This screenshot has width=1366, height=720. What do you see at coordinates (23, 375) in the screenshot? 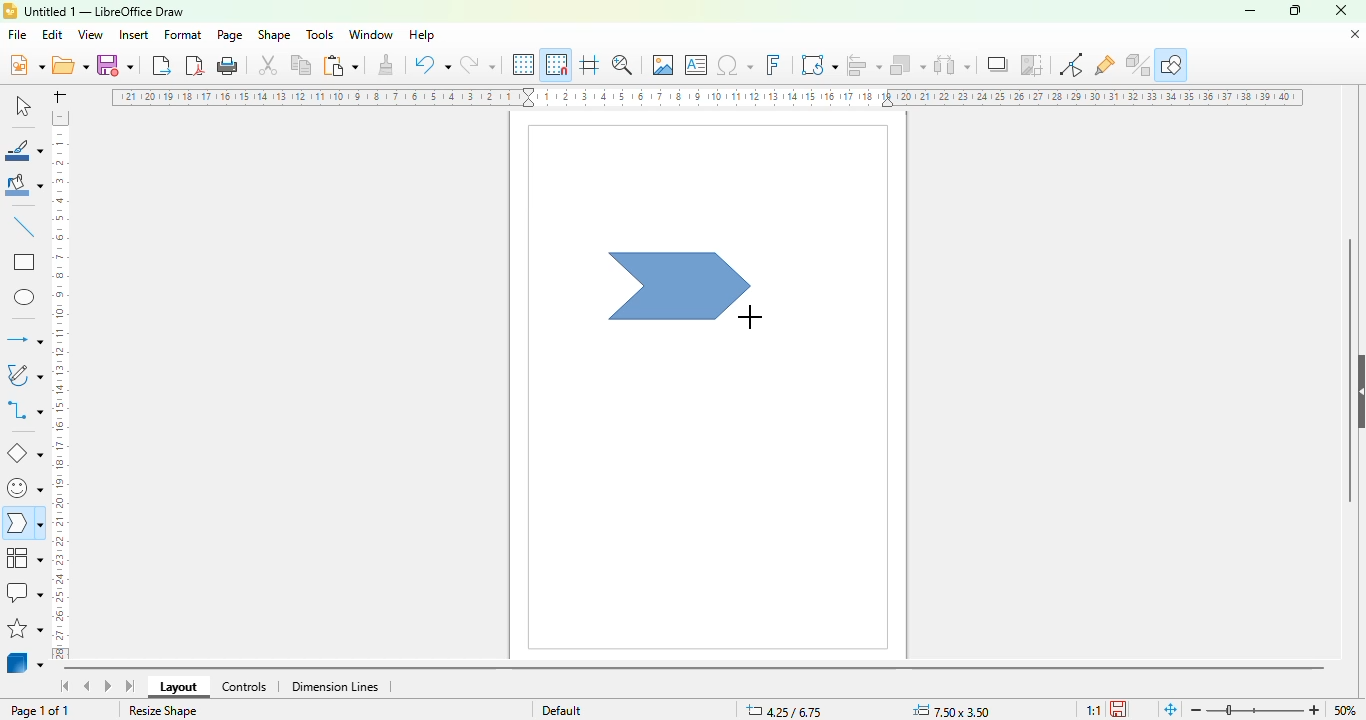
I see `curves and polygons` at bounding box center [23, 375].